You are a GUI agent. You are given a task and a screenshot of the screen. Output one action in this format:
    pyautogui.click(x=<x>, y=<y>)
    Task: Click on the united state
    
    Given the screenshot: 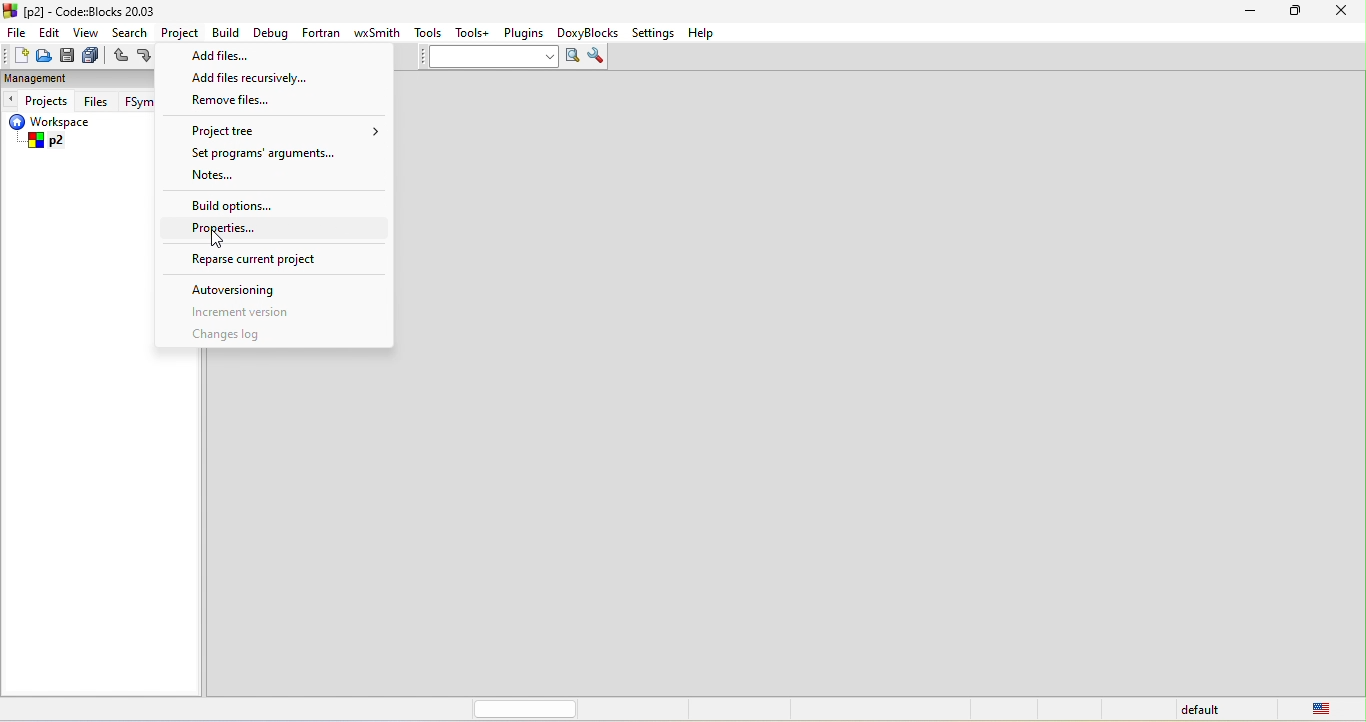 What is the action you would take?
    pyautogui.click(x=1329, y=710)
    